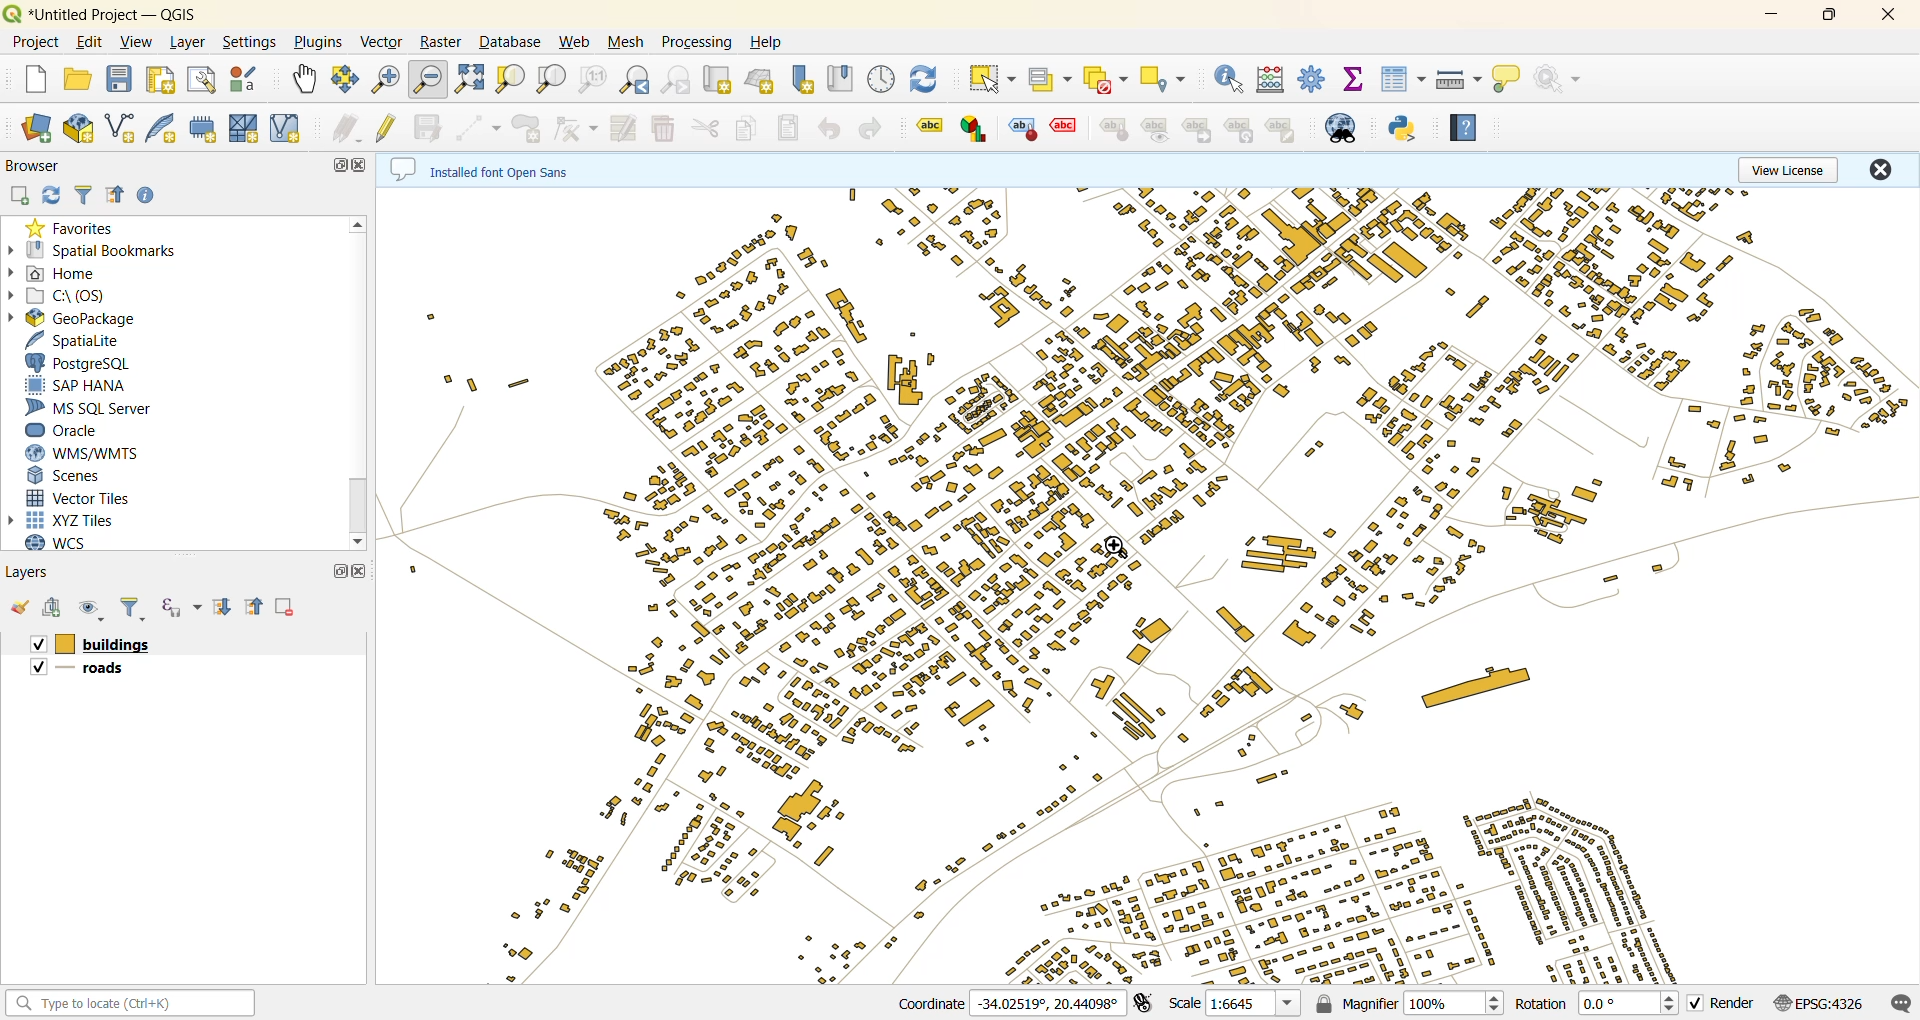  I want to click on modify, so click(622, 129).